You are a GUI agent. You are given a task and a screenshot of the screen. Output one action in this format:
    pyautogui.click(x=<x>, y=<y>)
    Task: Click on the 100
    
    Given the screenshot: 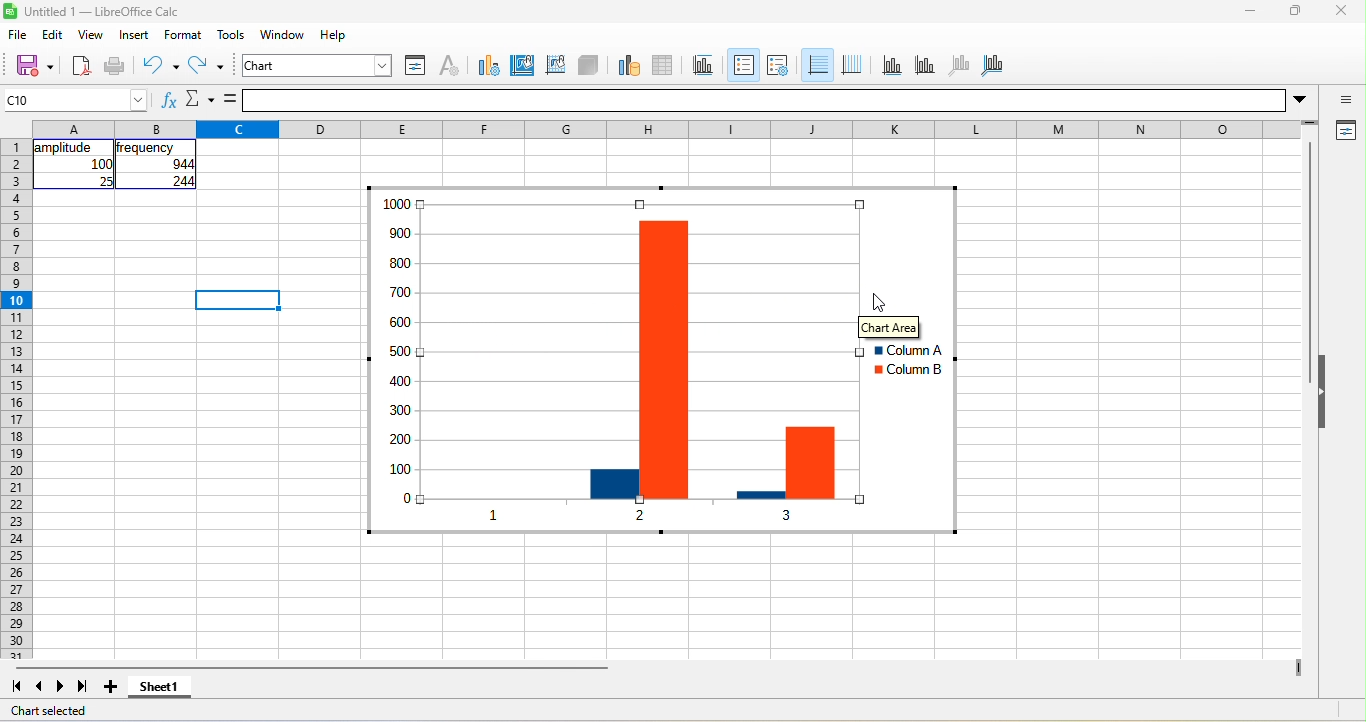 What is the action you would take?
    pyautogui.click(x=101, y=164)
    